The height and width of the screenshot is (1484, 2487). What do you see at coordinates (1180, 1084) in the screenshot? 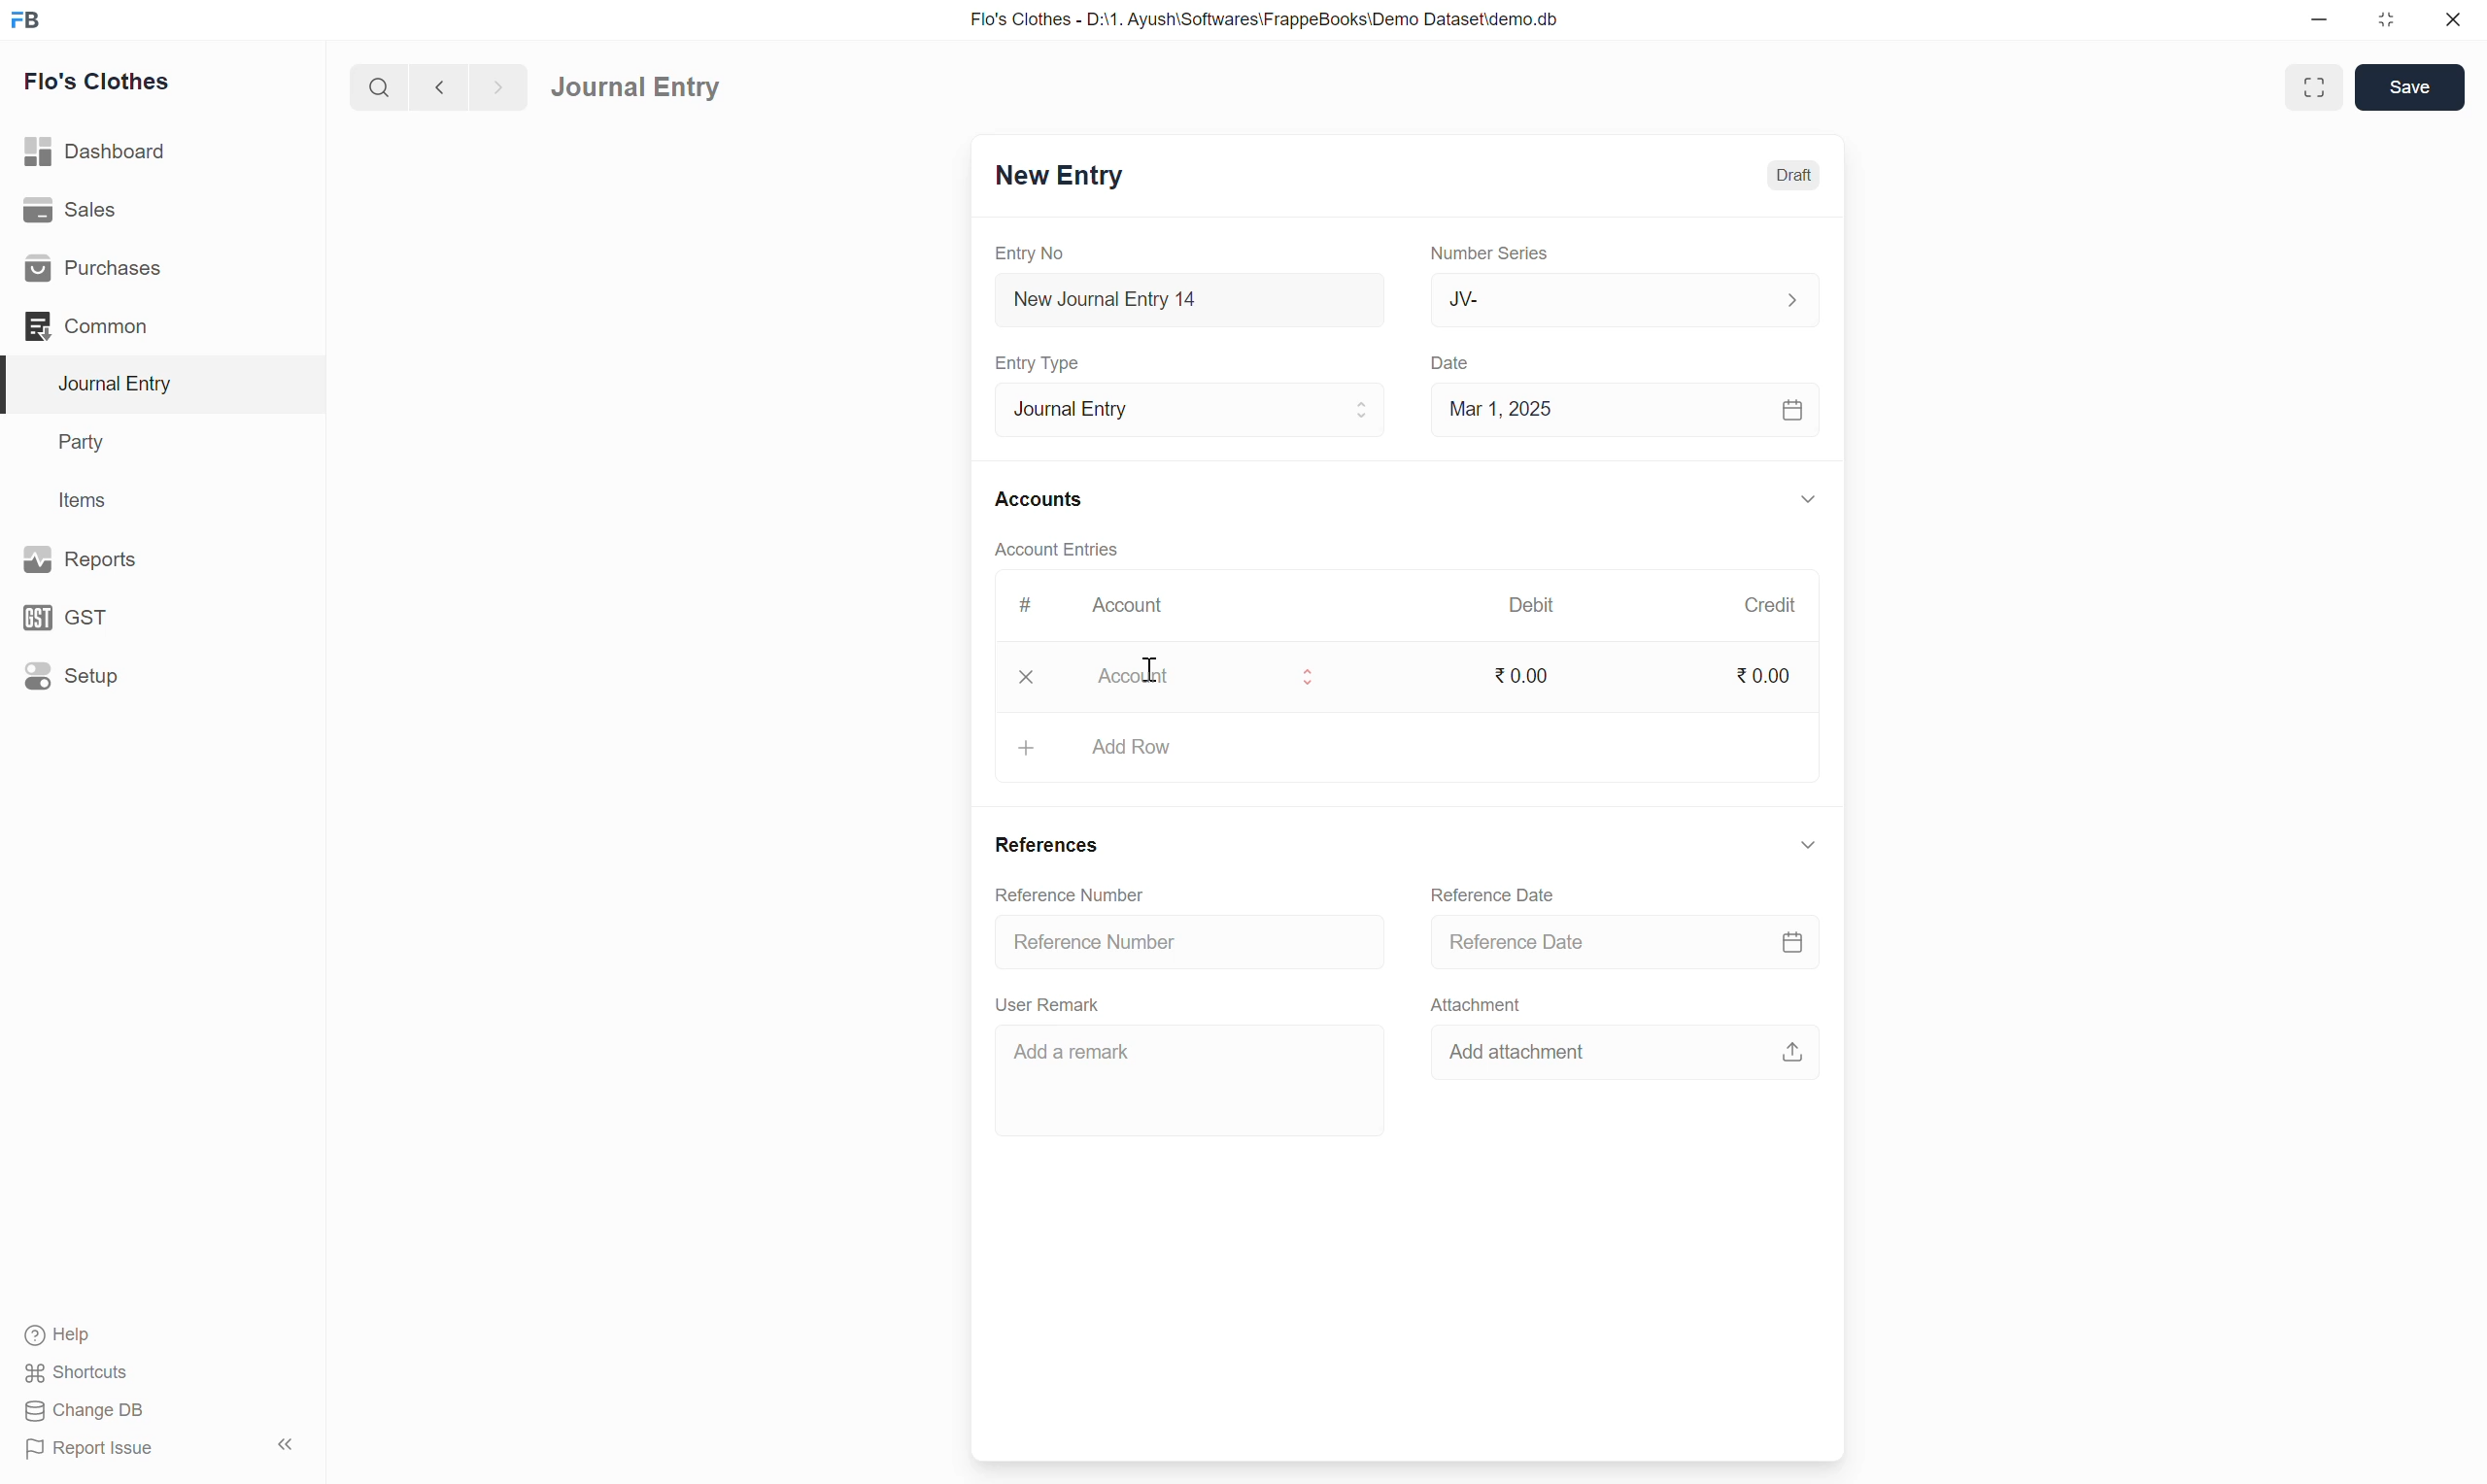
I see `Add a remark` at bounding box center [1180, 1084].